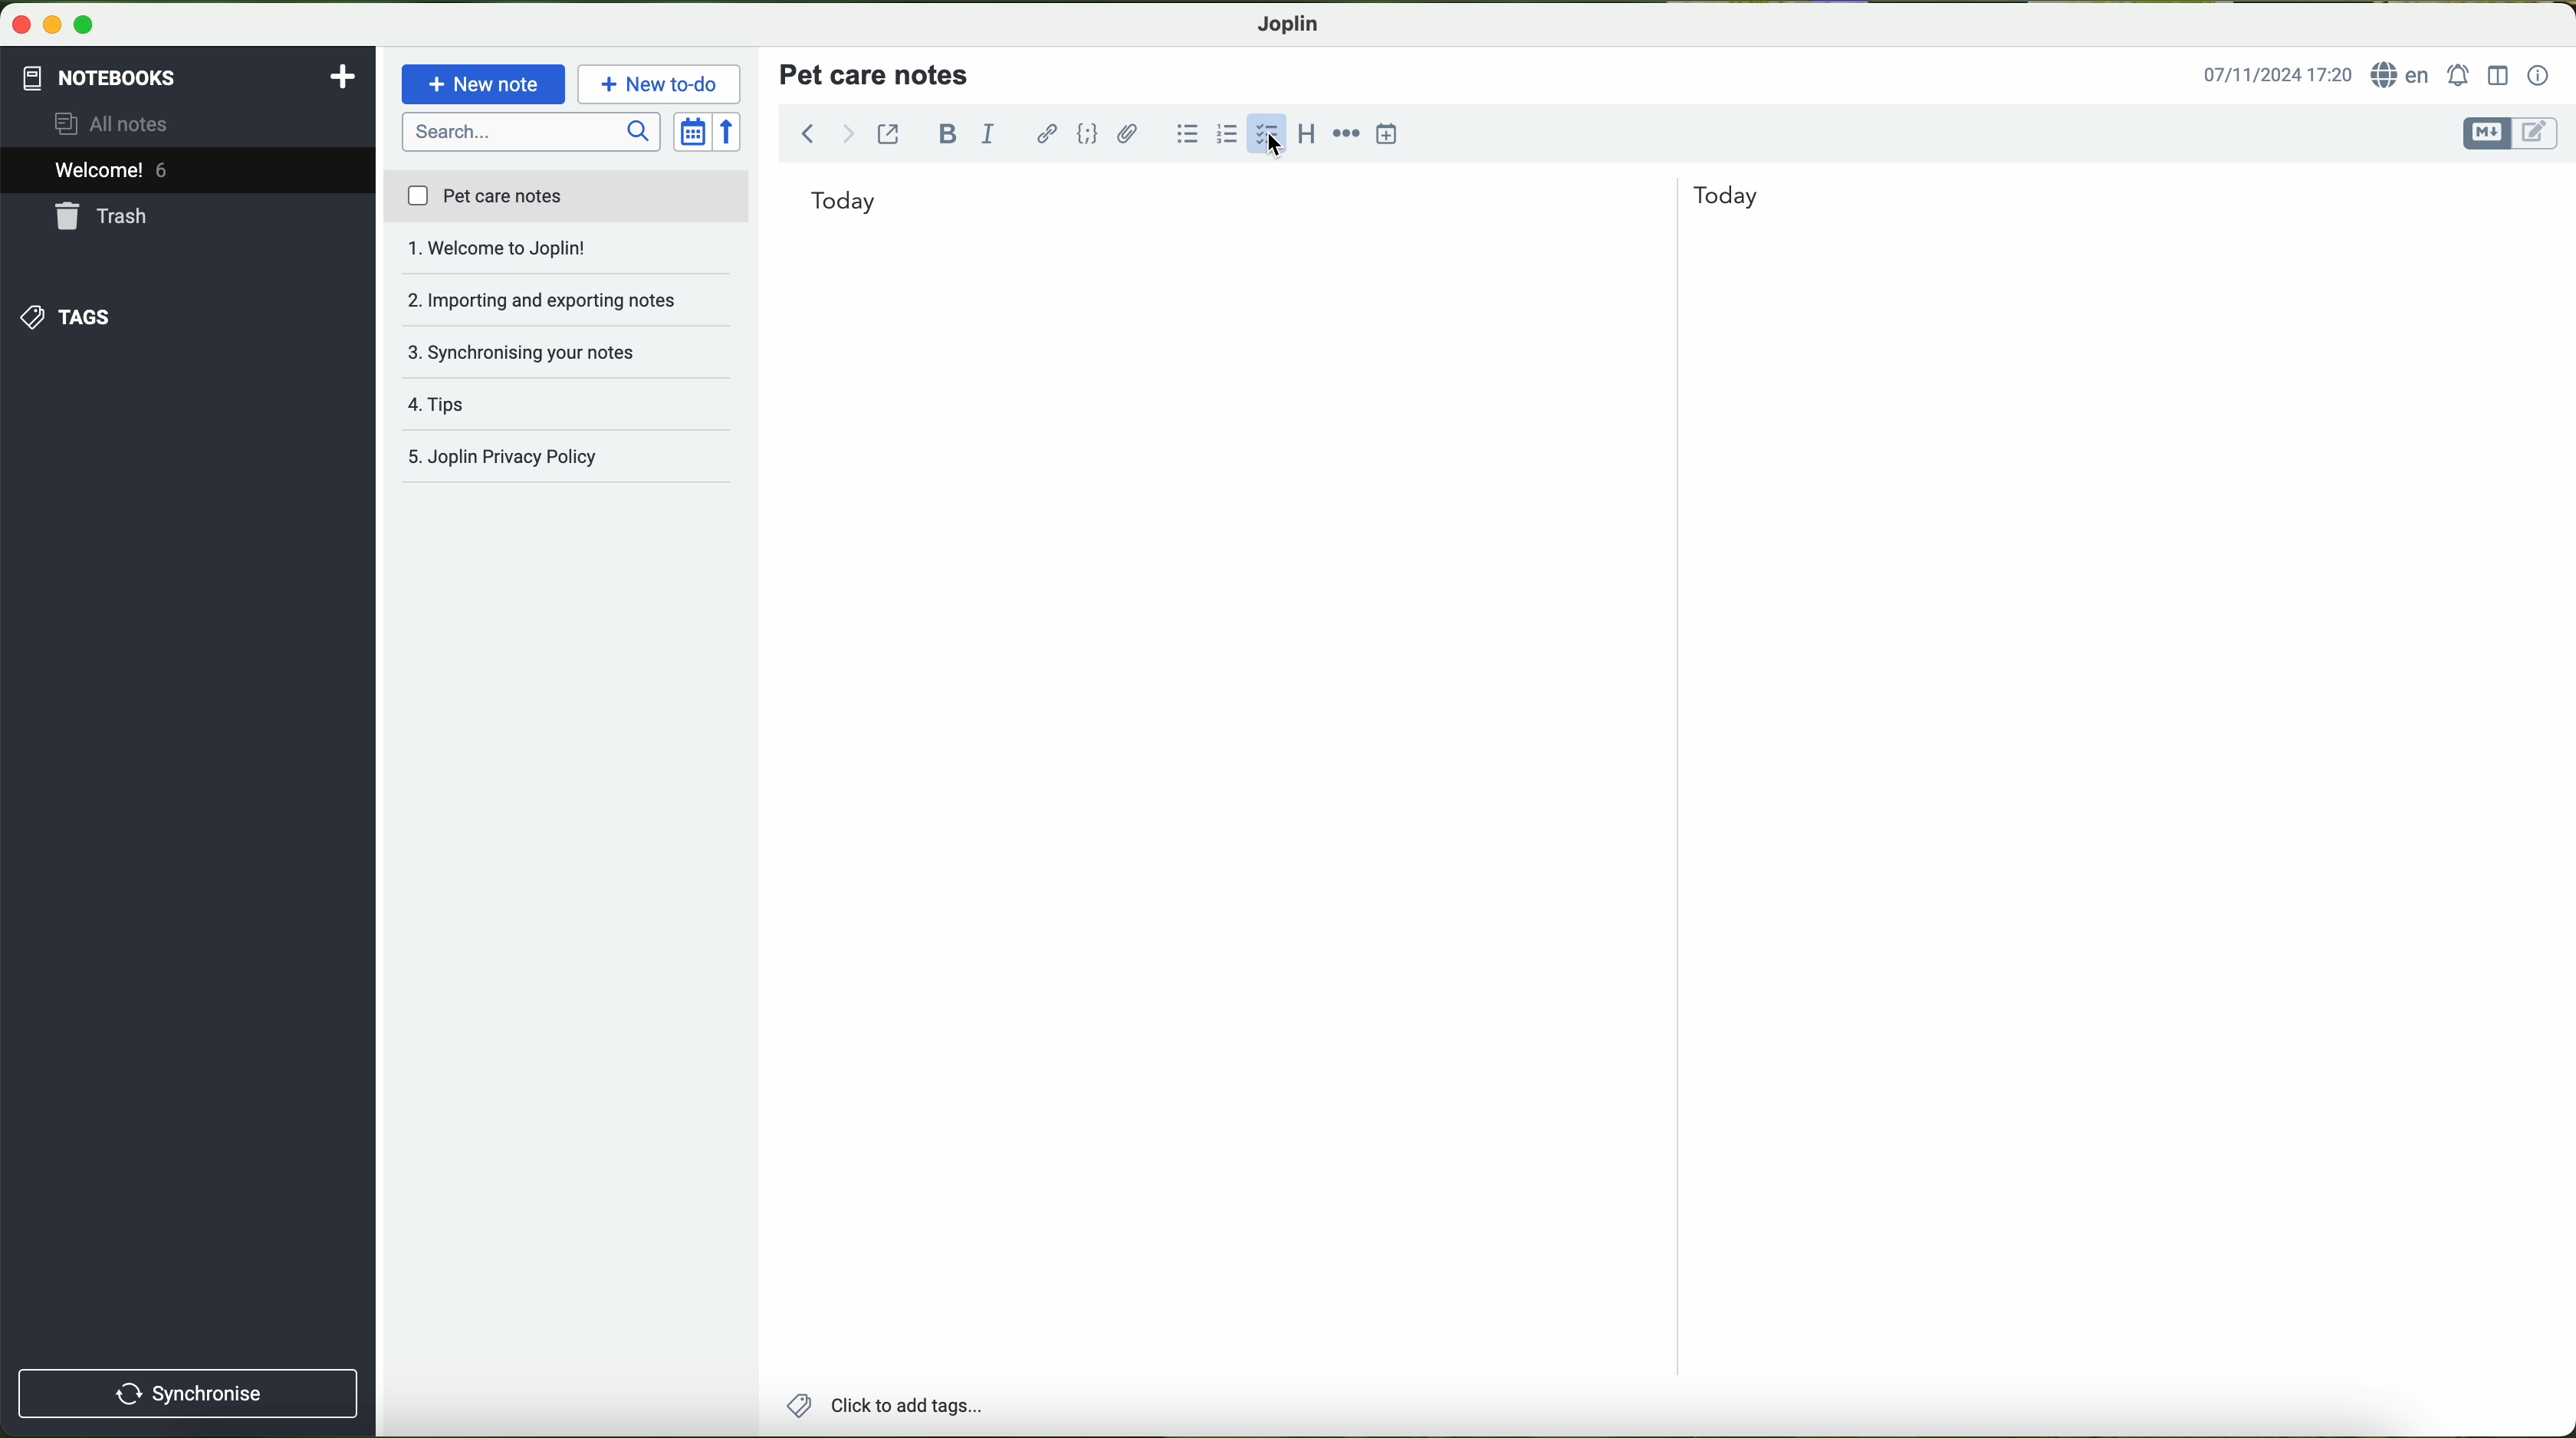 The image size is (2576, 1438). What do you see at coordinates (2461, 75) in the screenshot?
I see `set alarm` at bounding box center [2461, 75].